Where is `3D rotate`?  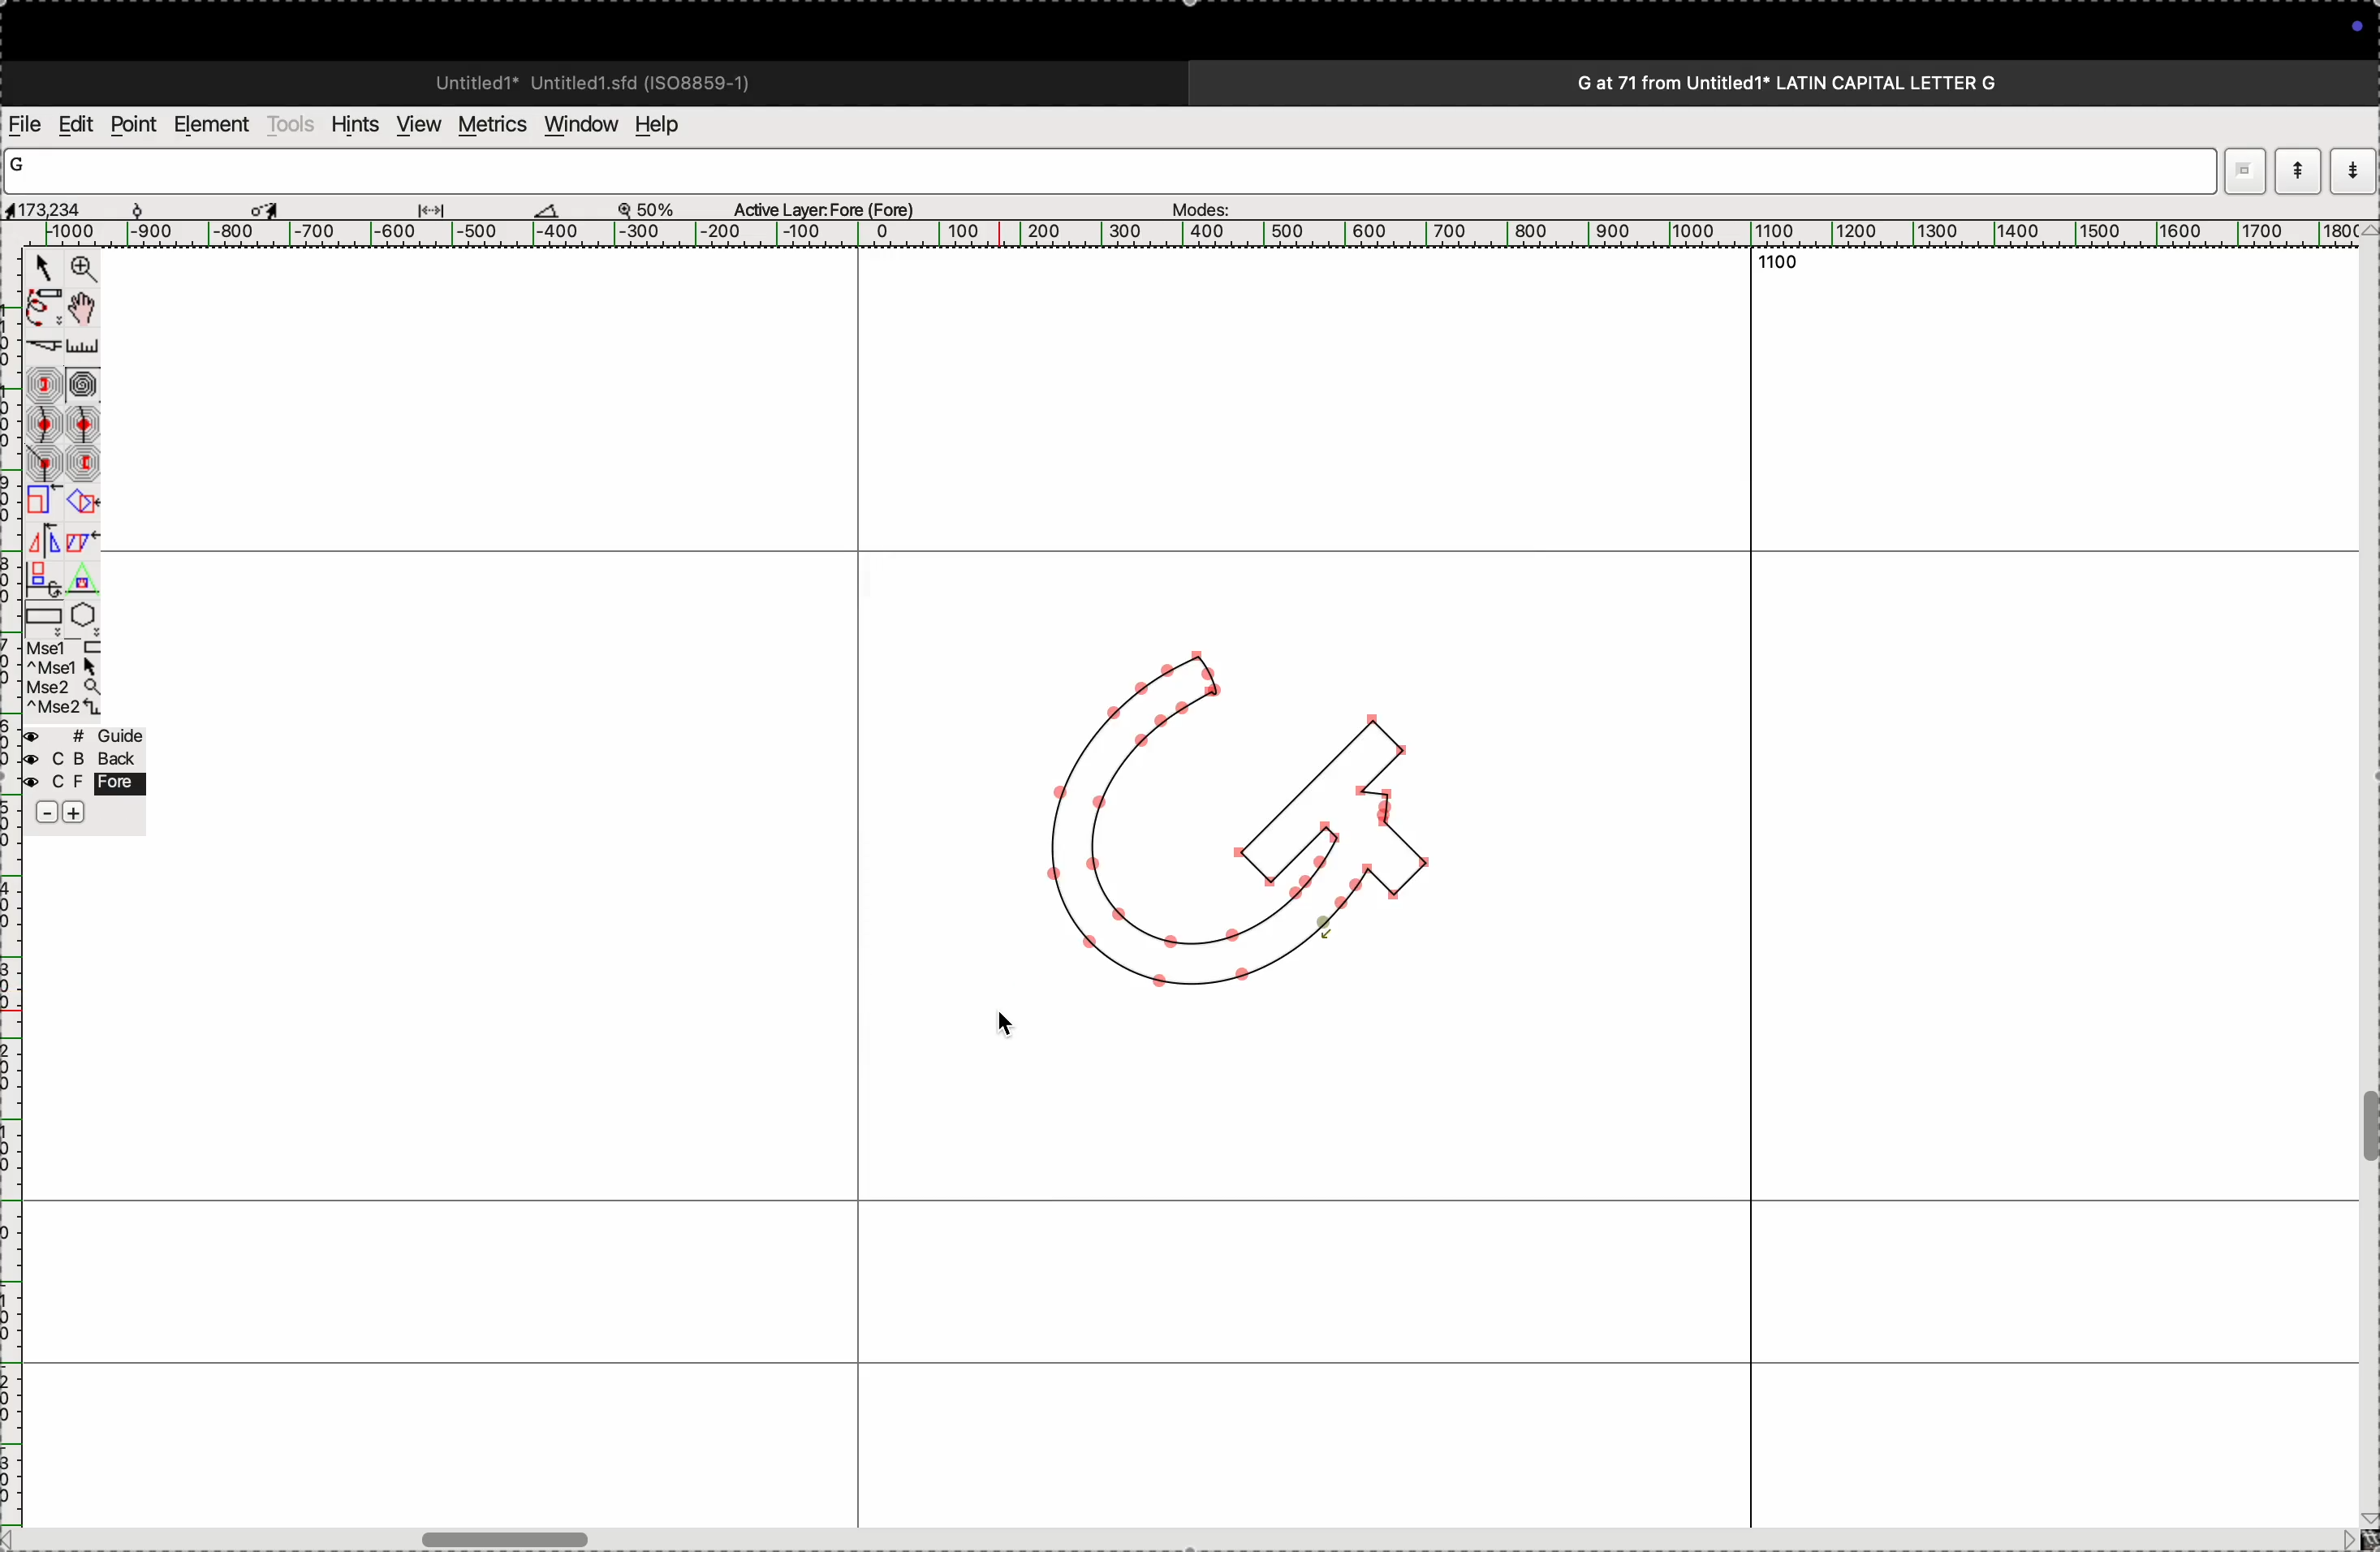 3D rotate is located at coordinates (44, 580).